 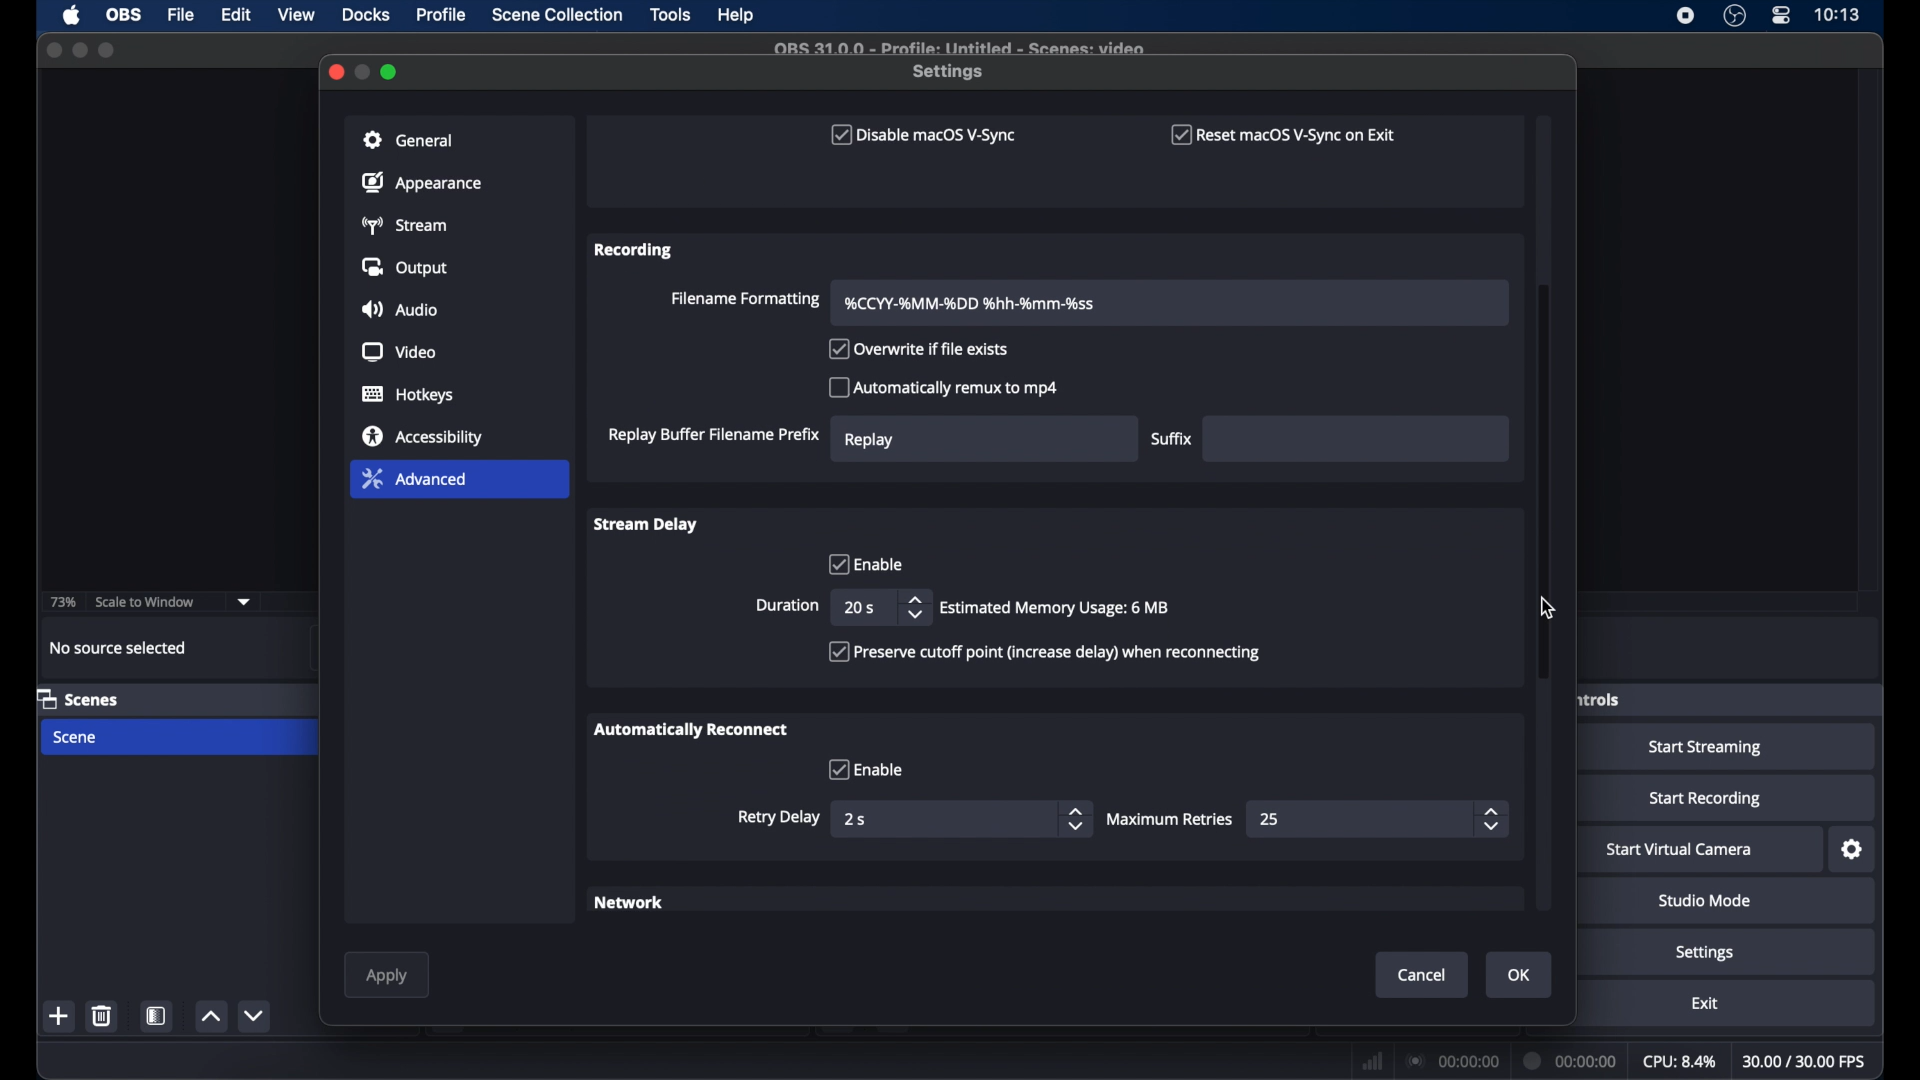 What do you see at coordinates (367, 15) in the screenshot?
I see `docks` at bounding box center [367, 15].